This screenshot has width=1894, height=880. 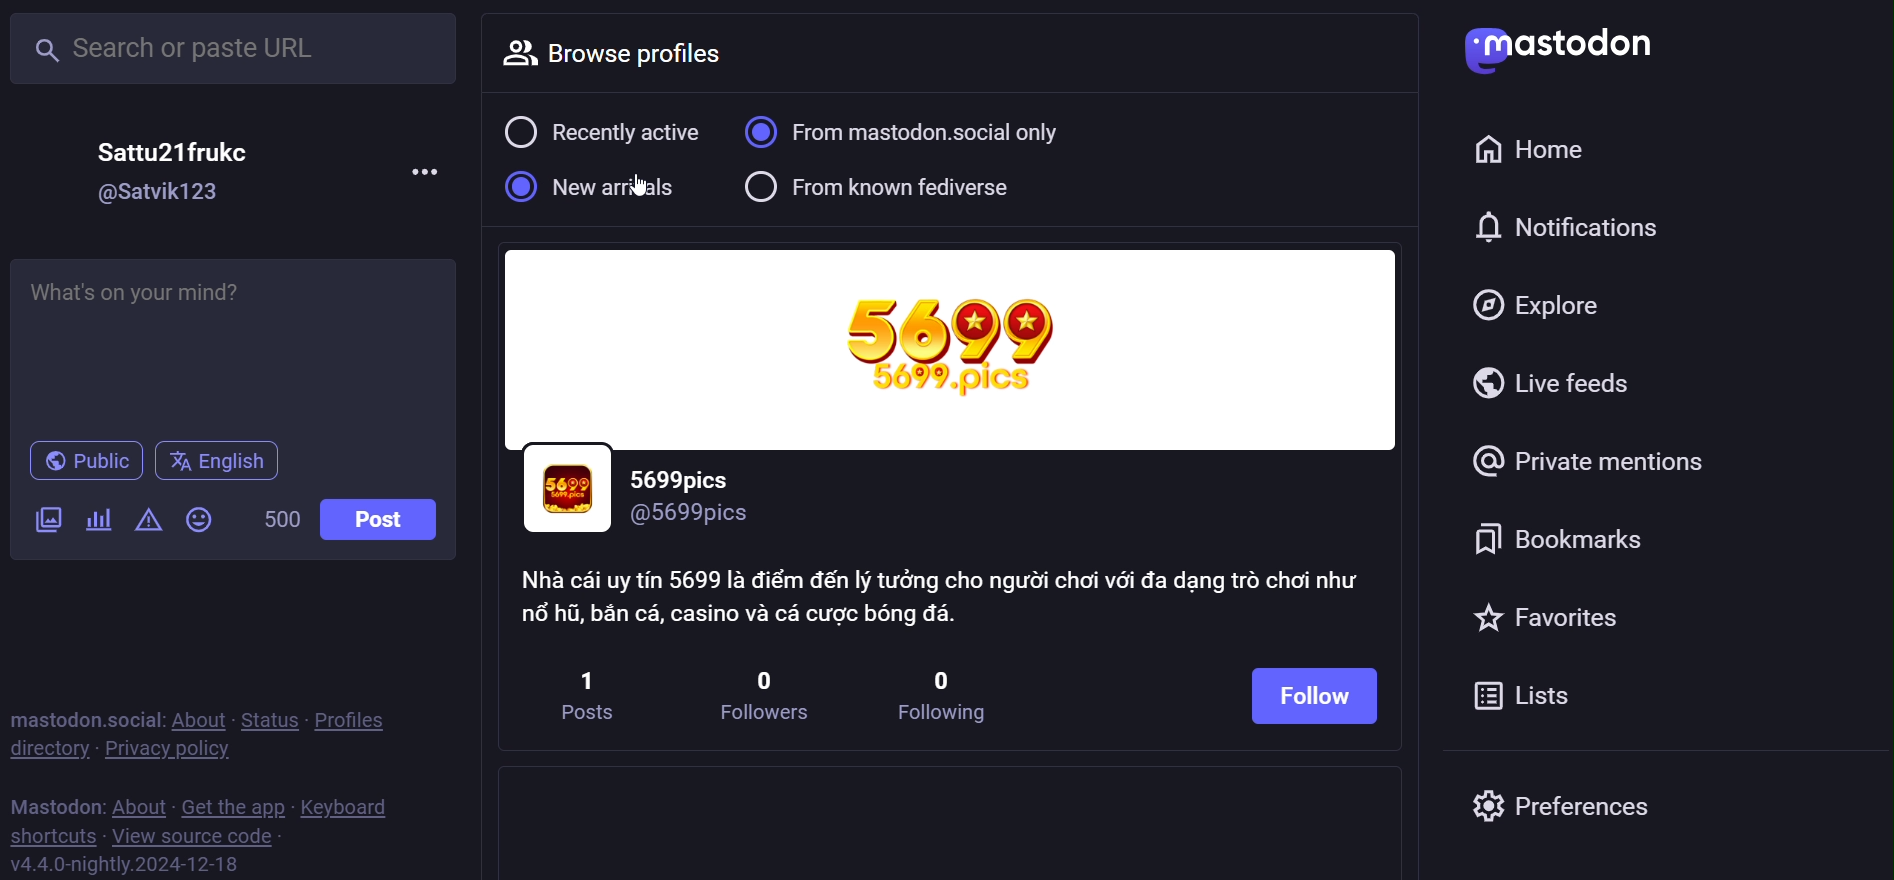 I want to click on Sattu21frukc, so click(x=193, y=151).